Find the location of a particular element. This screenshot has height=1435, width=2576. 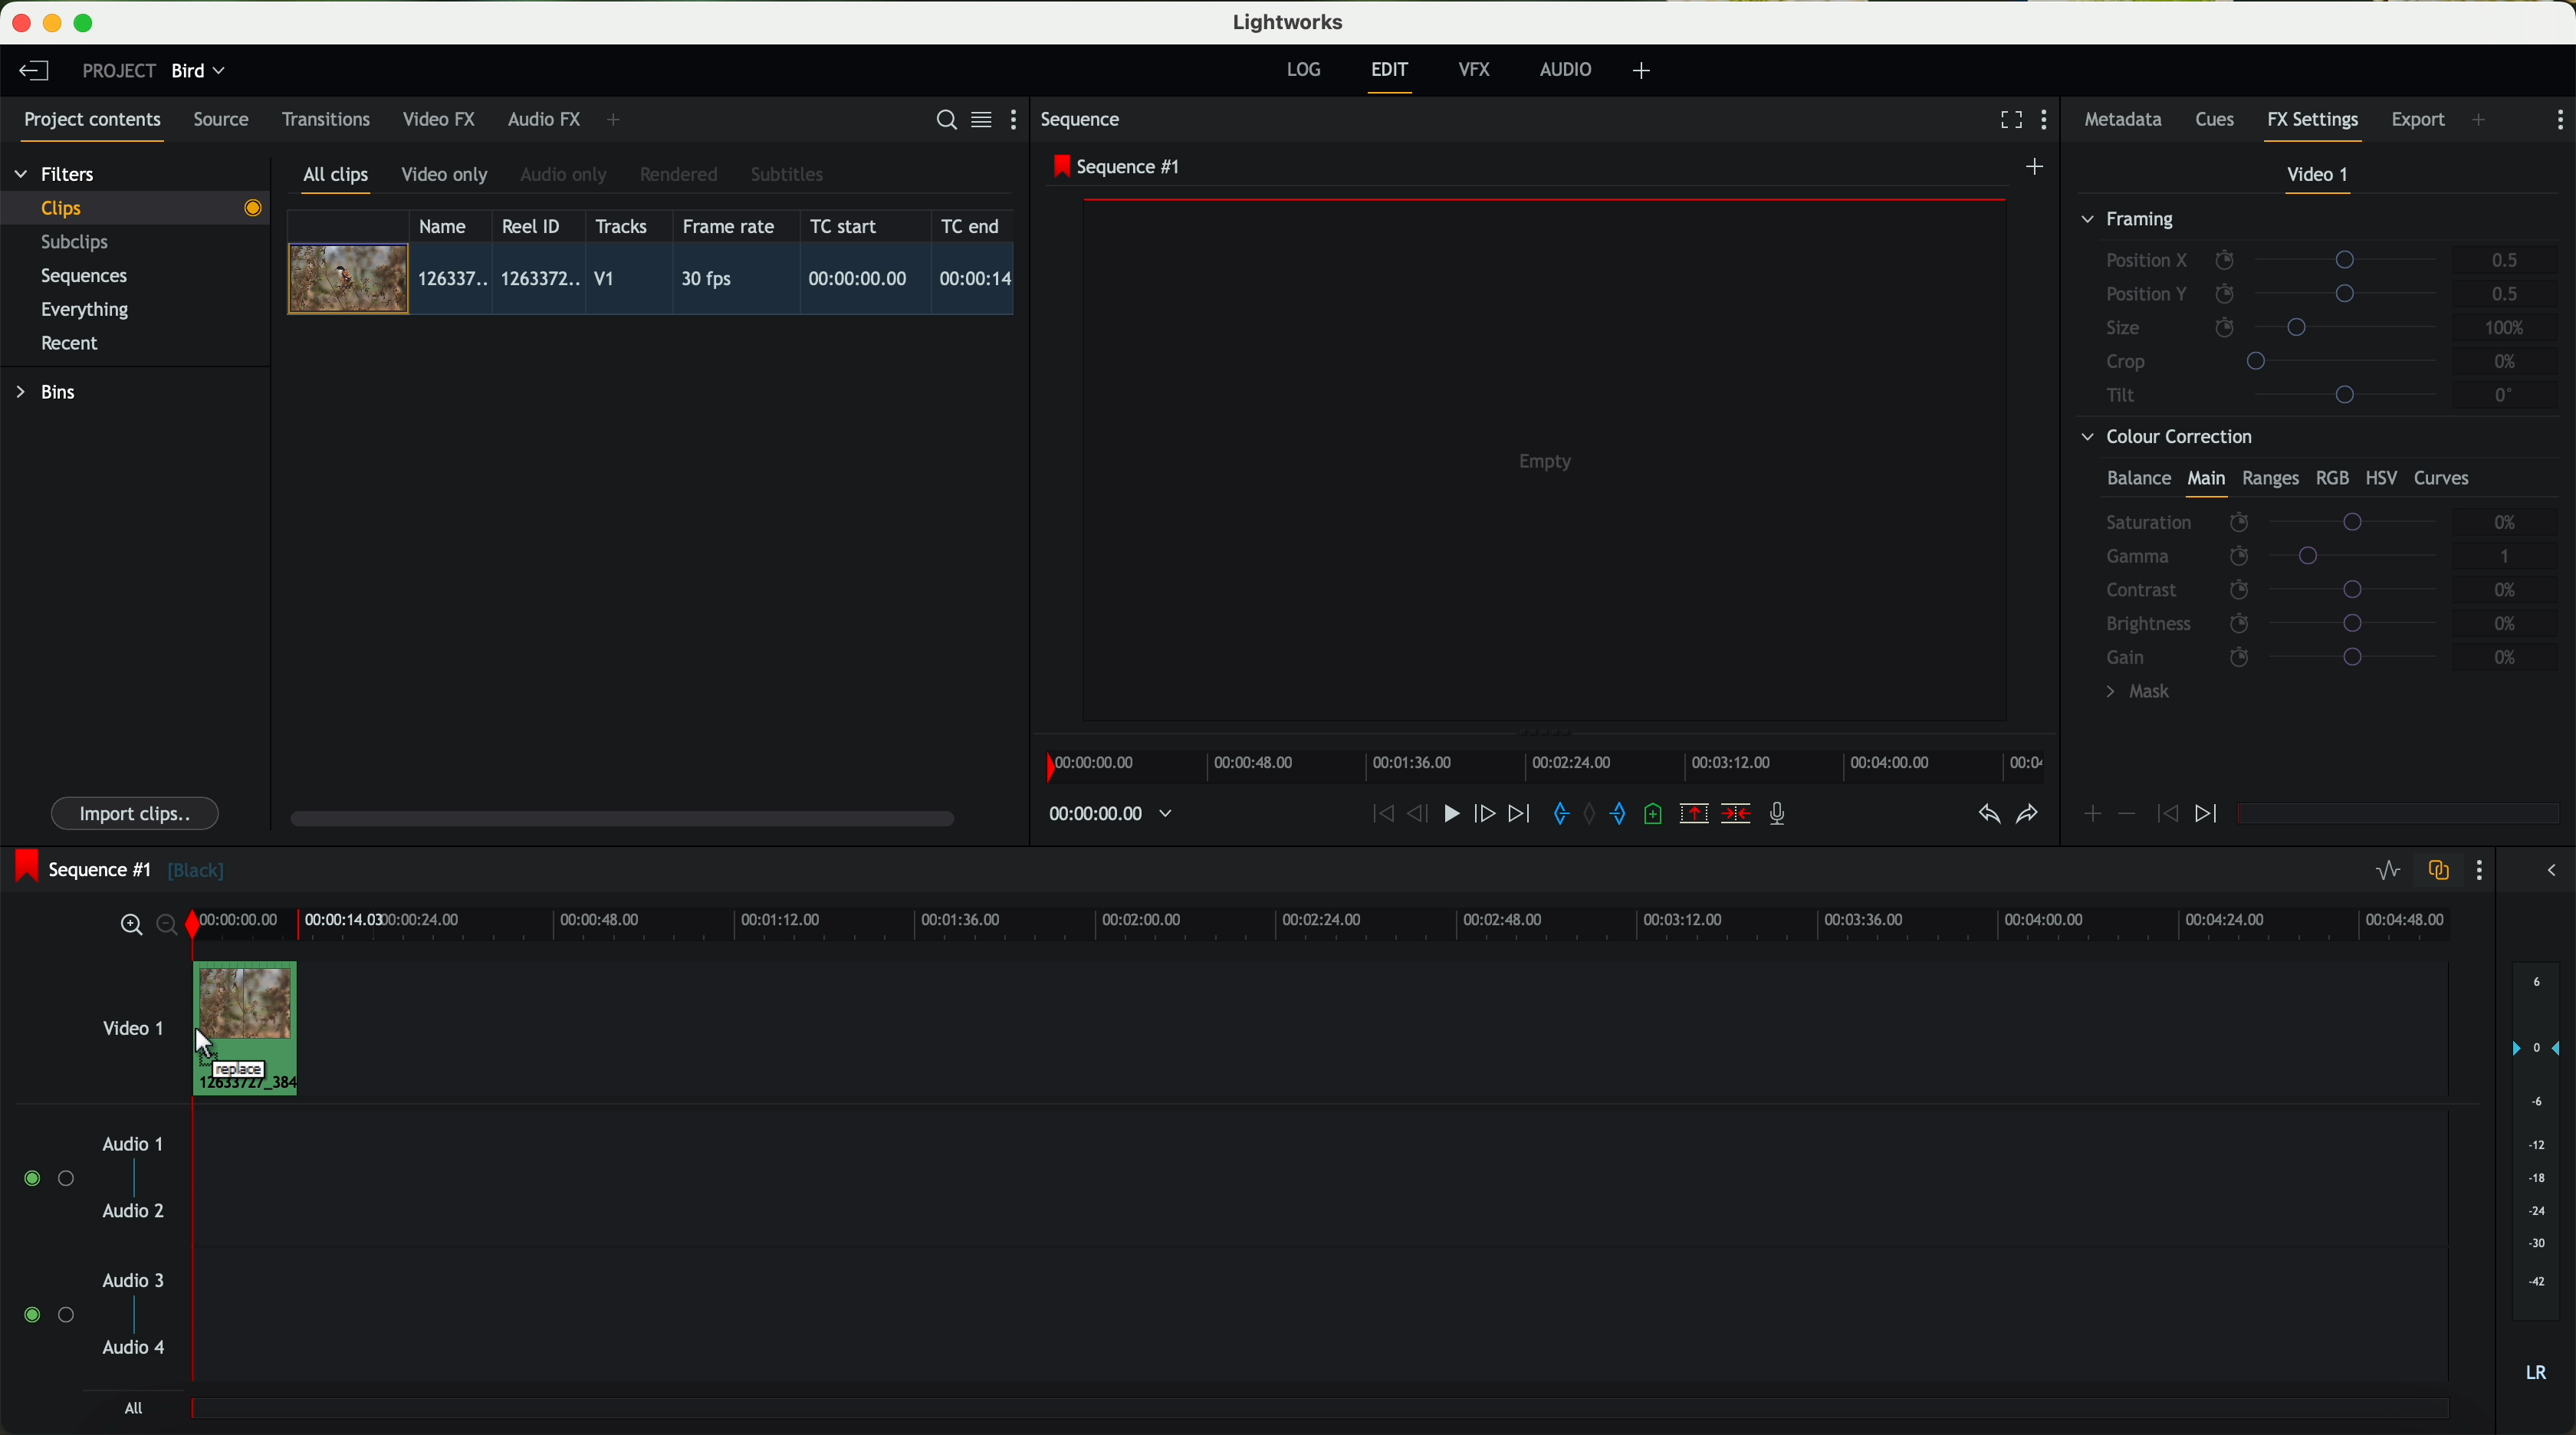

transitions is located at coordinates (325, 119).